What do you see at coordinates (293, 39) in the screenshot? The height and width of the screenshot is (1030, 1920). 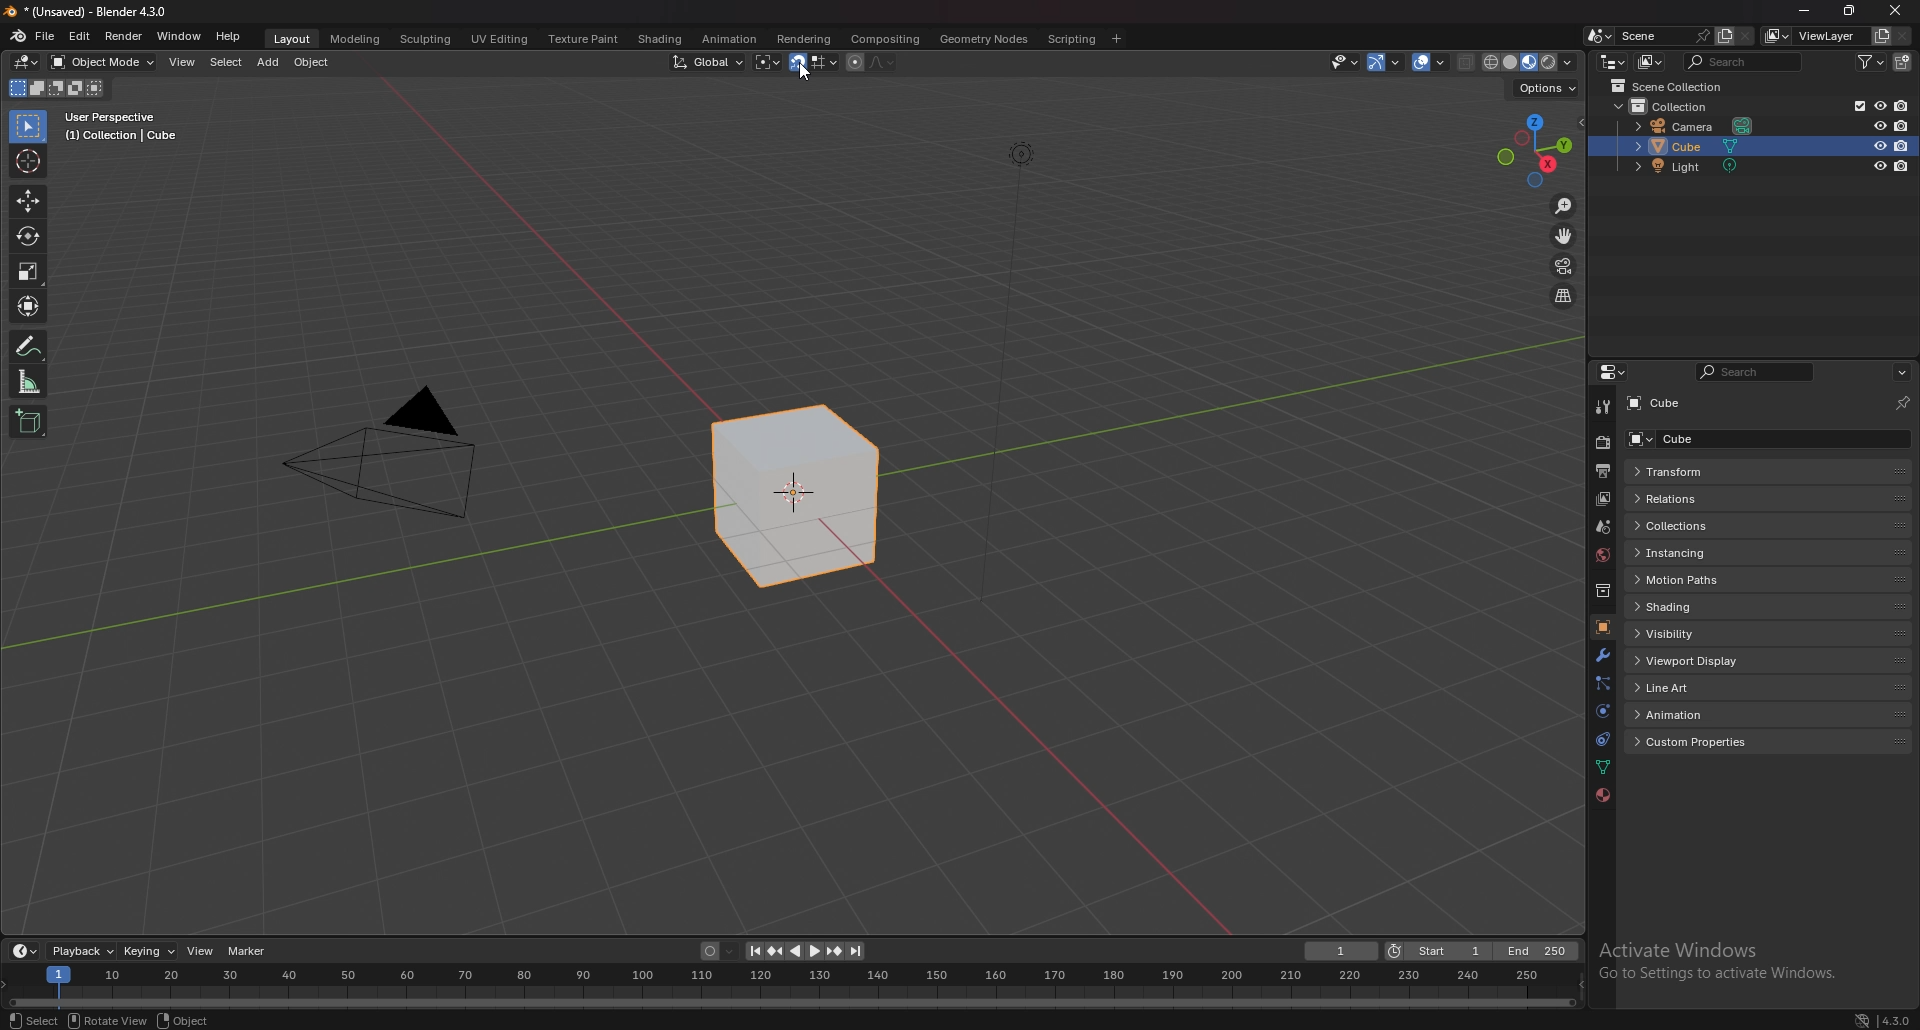 I see `layout` at bounding box center [293, 39].